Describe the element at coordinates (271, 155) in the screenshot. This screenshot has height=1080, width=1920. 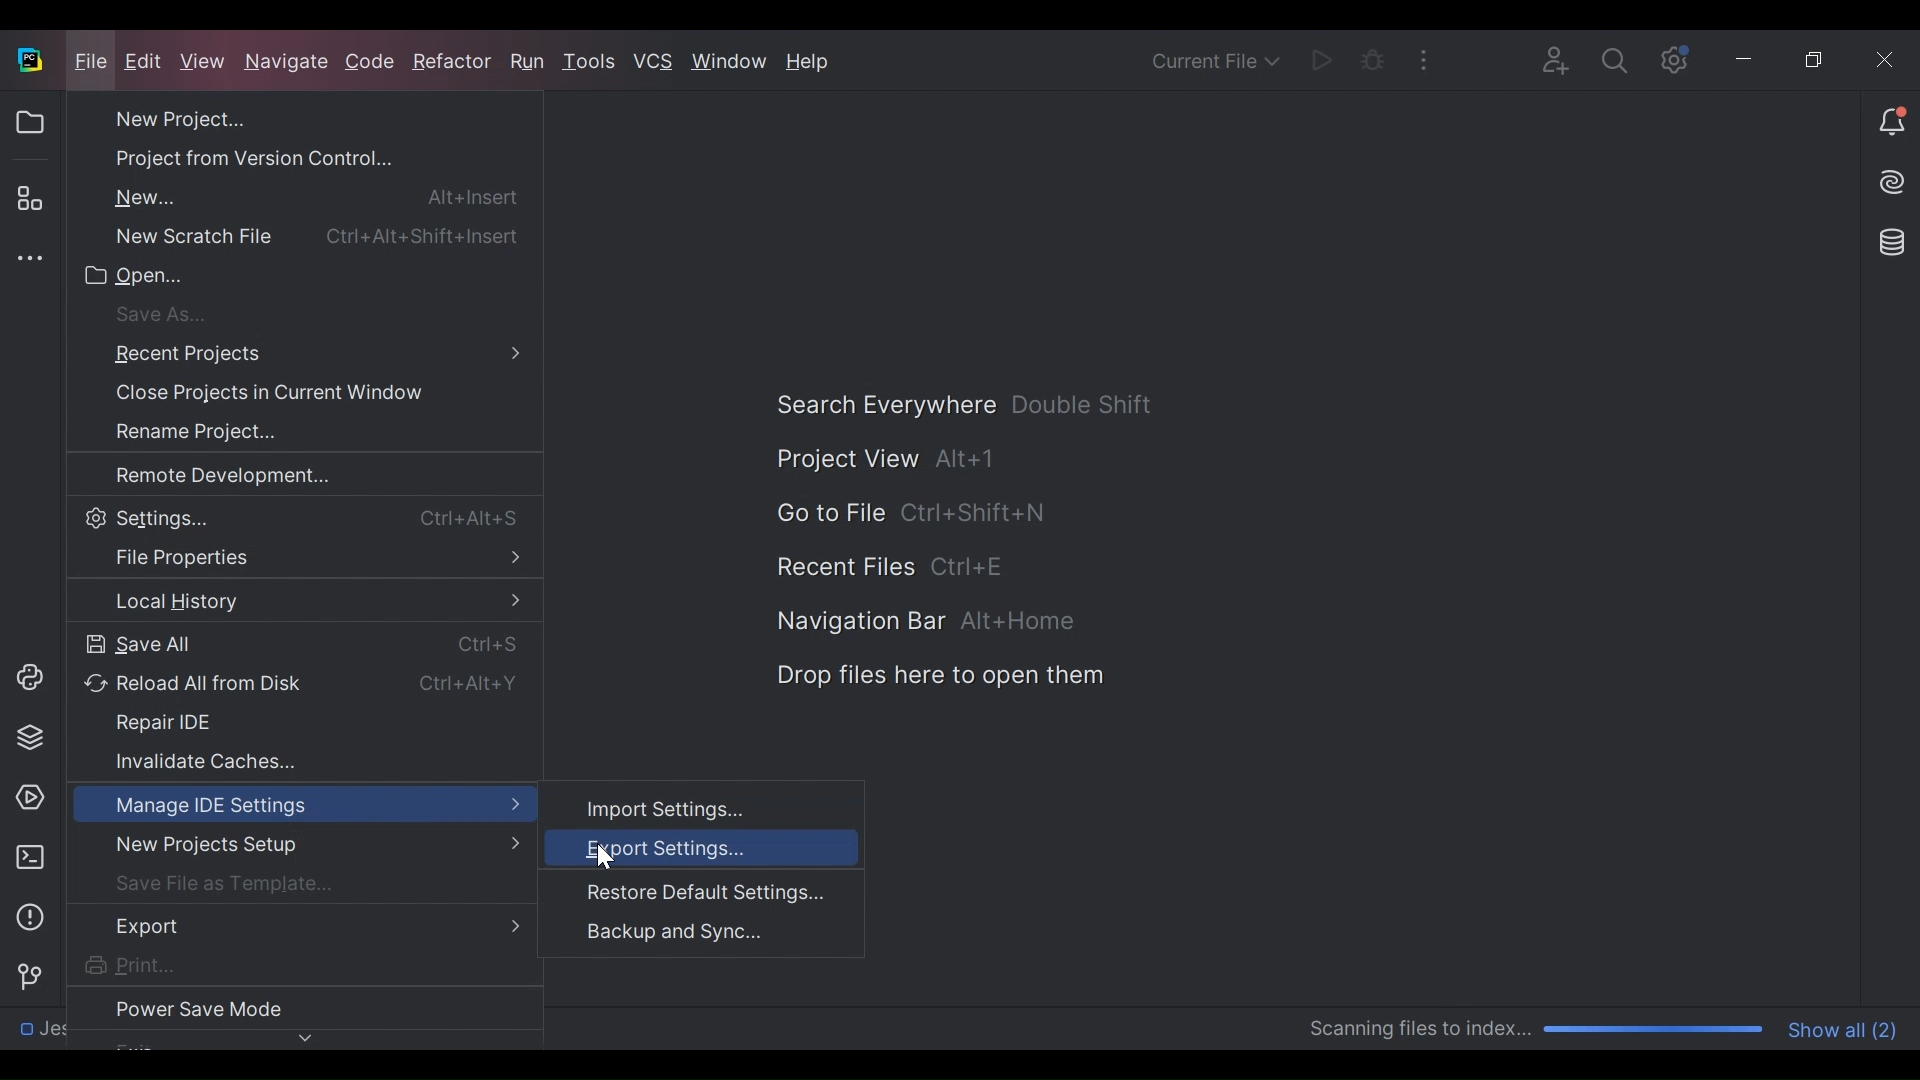
I see `Project from Version Control` at that location.